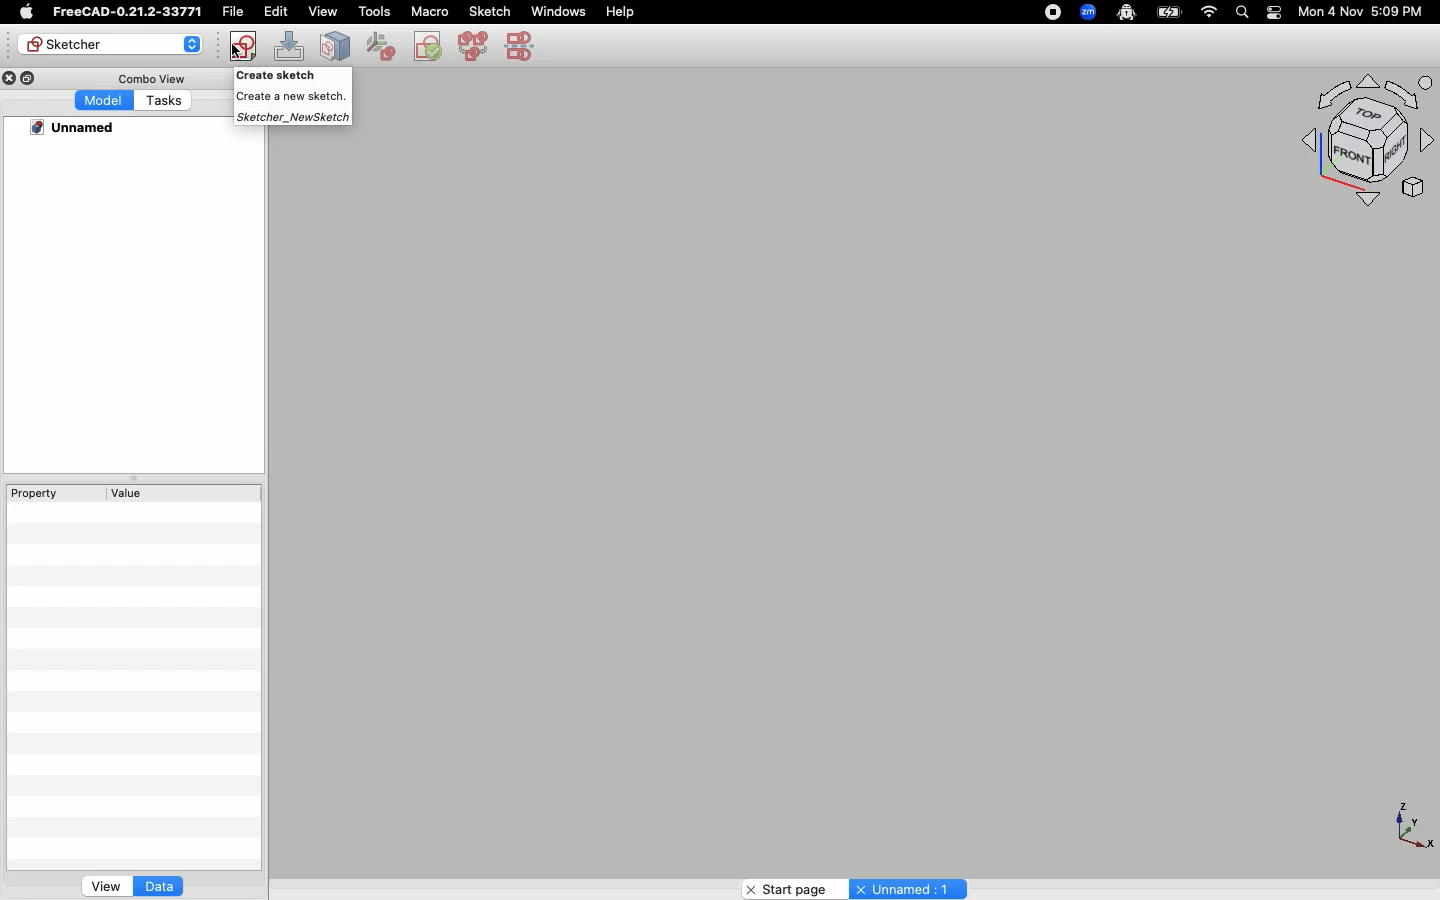 The height and width of the screenshot is (900, 1440). I want to click on Mon 4 Nov 5:09 PM, so click(1363, 12).